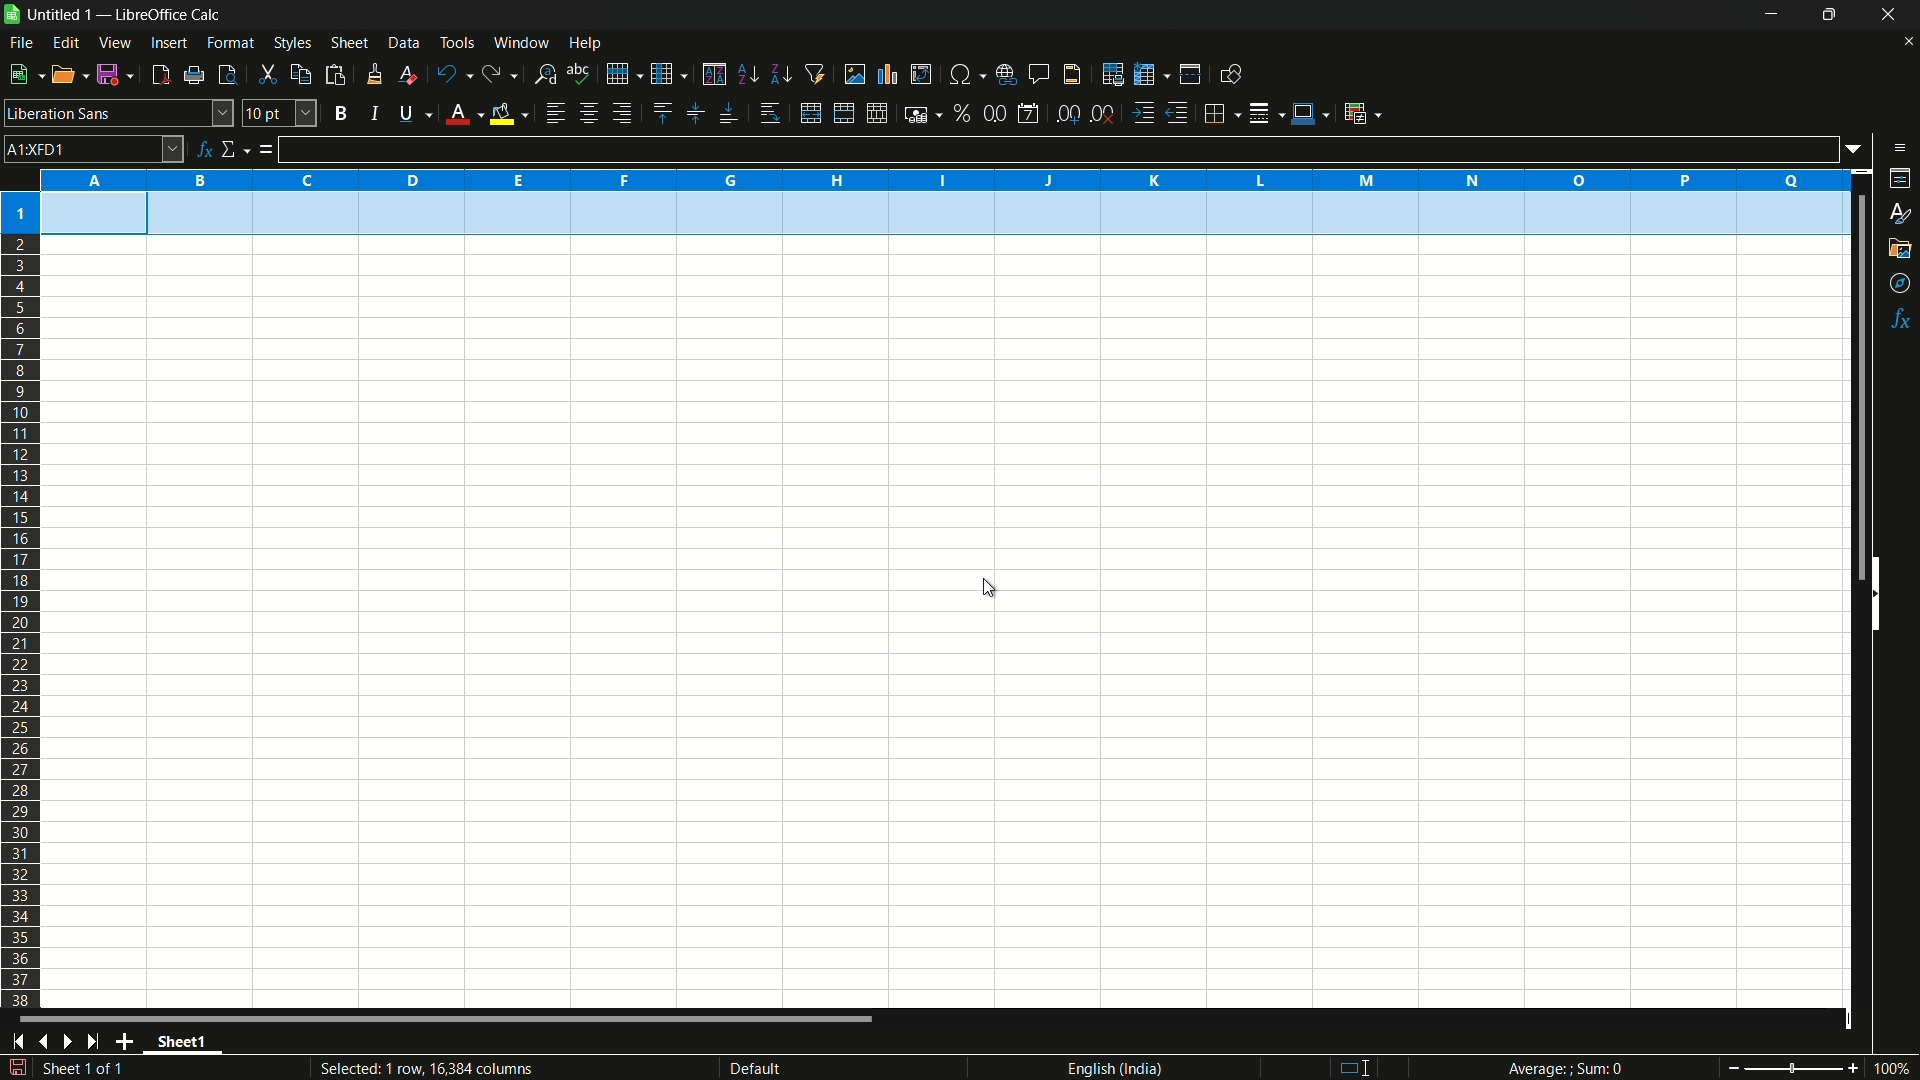 This screenshot has width=1920, height=1080. I want to click on file menu, so click(21, 43).